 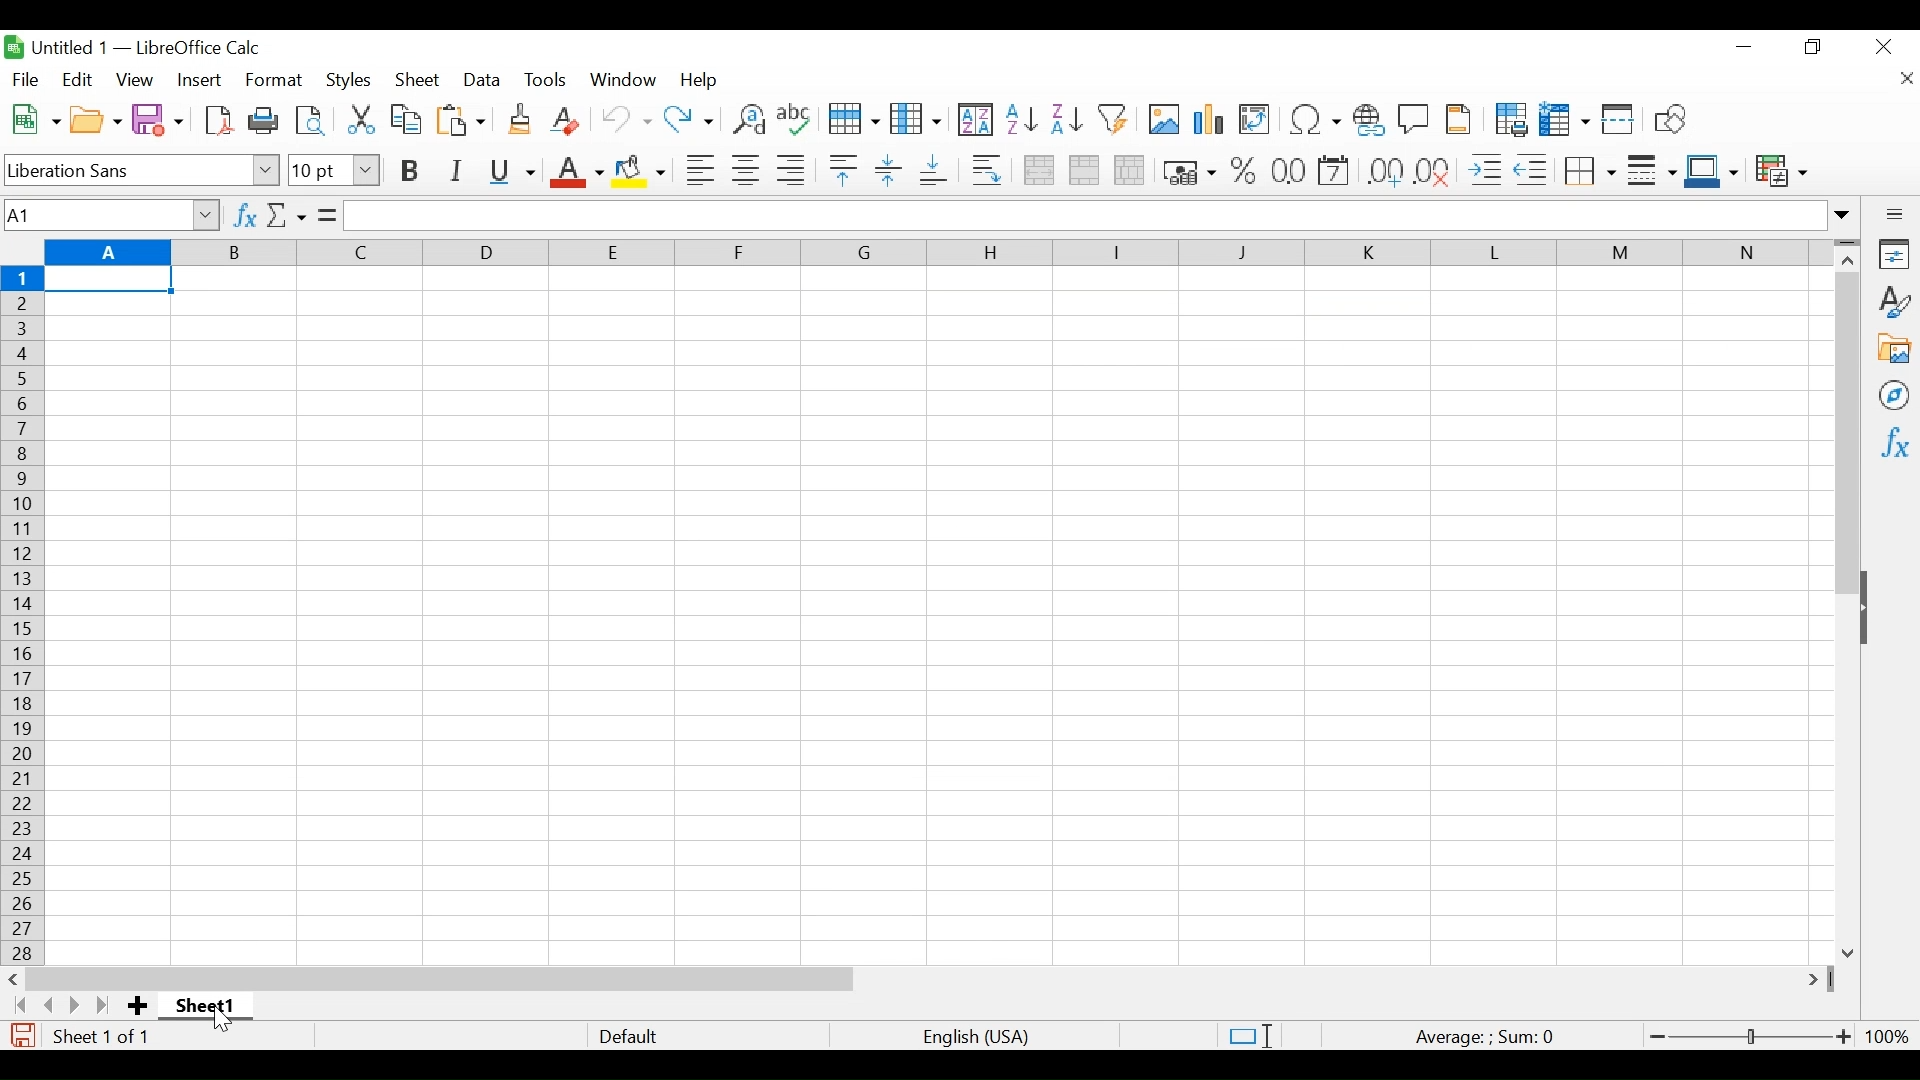 I want to click on Bold, so click(x=409, y=170).